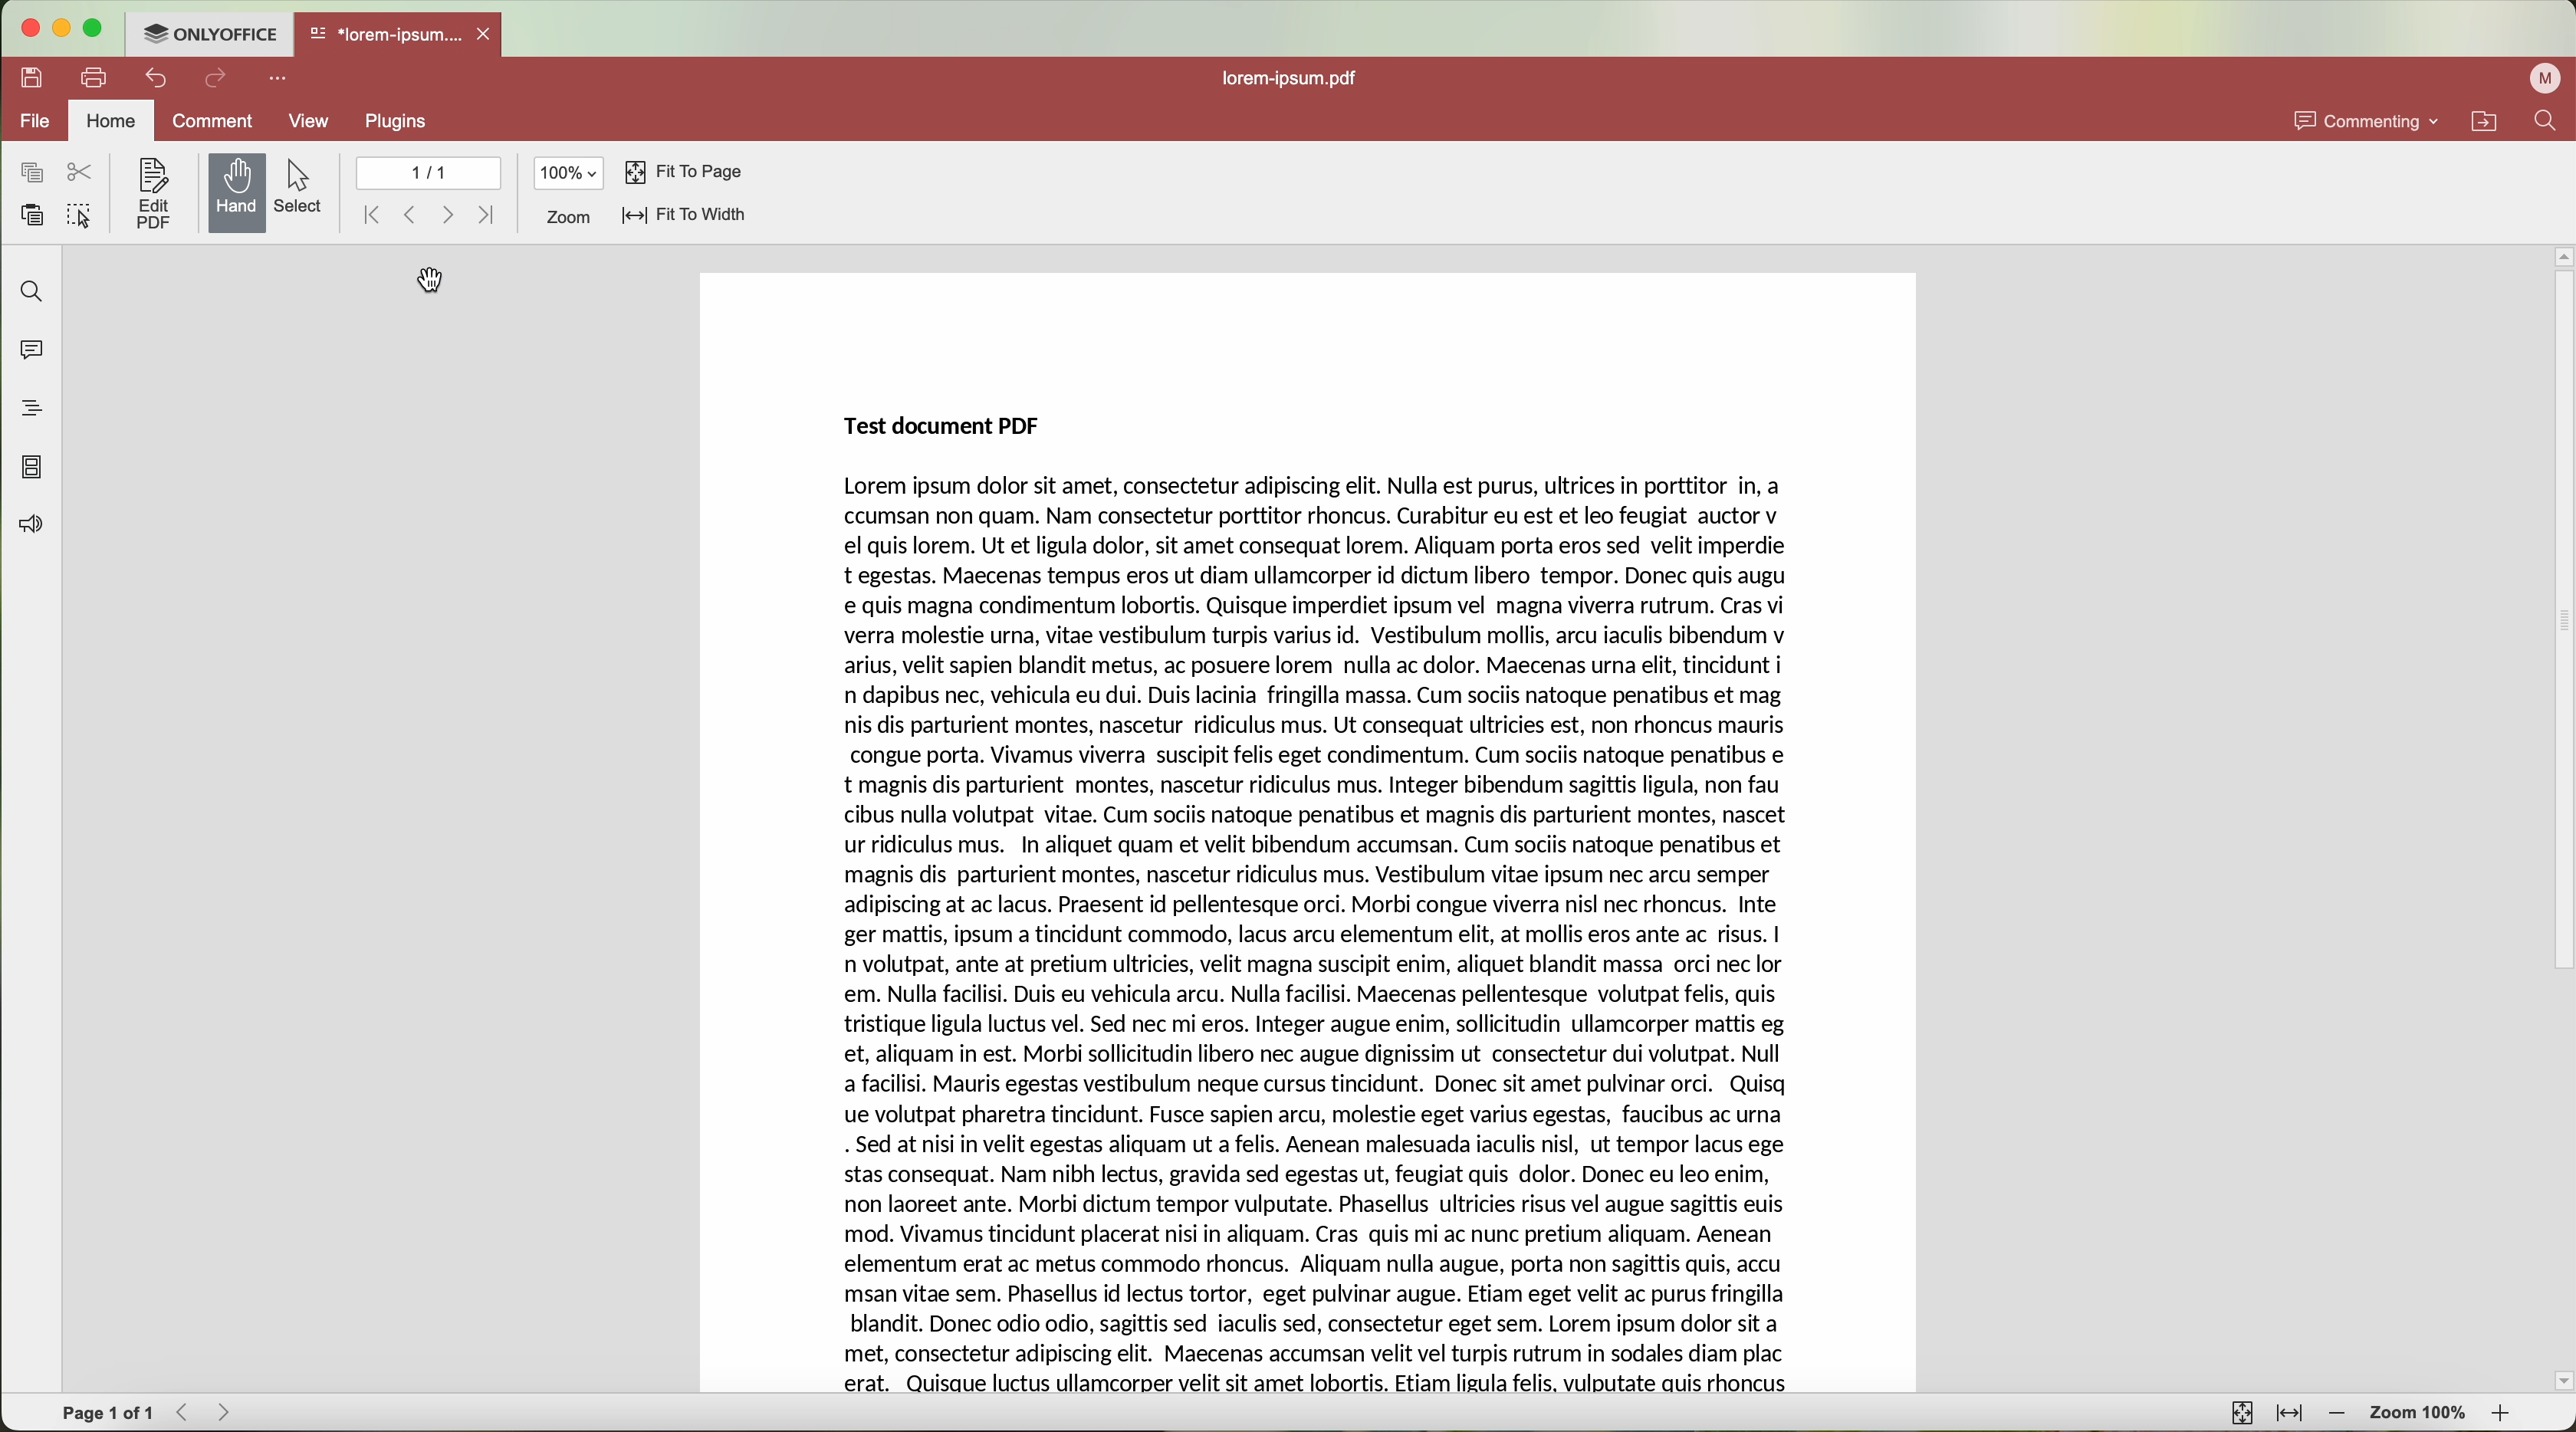 The width and height of the screenshot is (2576, 1432). Describe the element at coordinates (226, 1412) in the screenshot. I see `Forward` at that location.